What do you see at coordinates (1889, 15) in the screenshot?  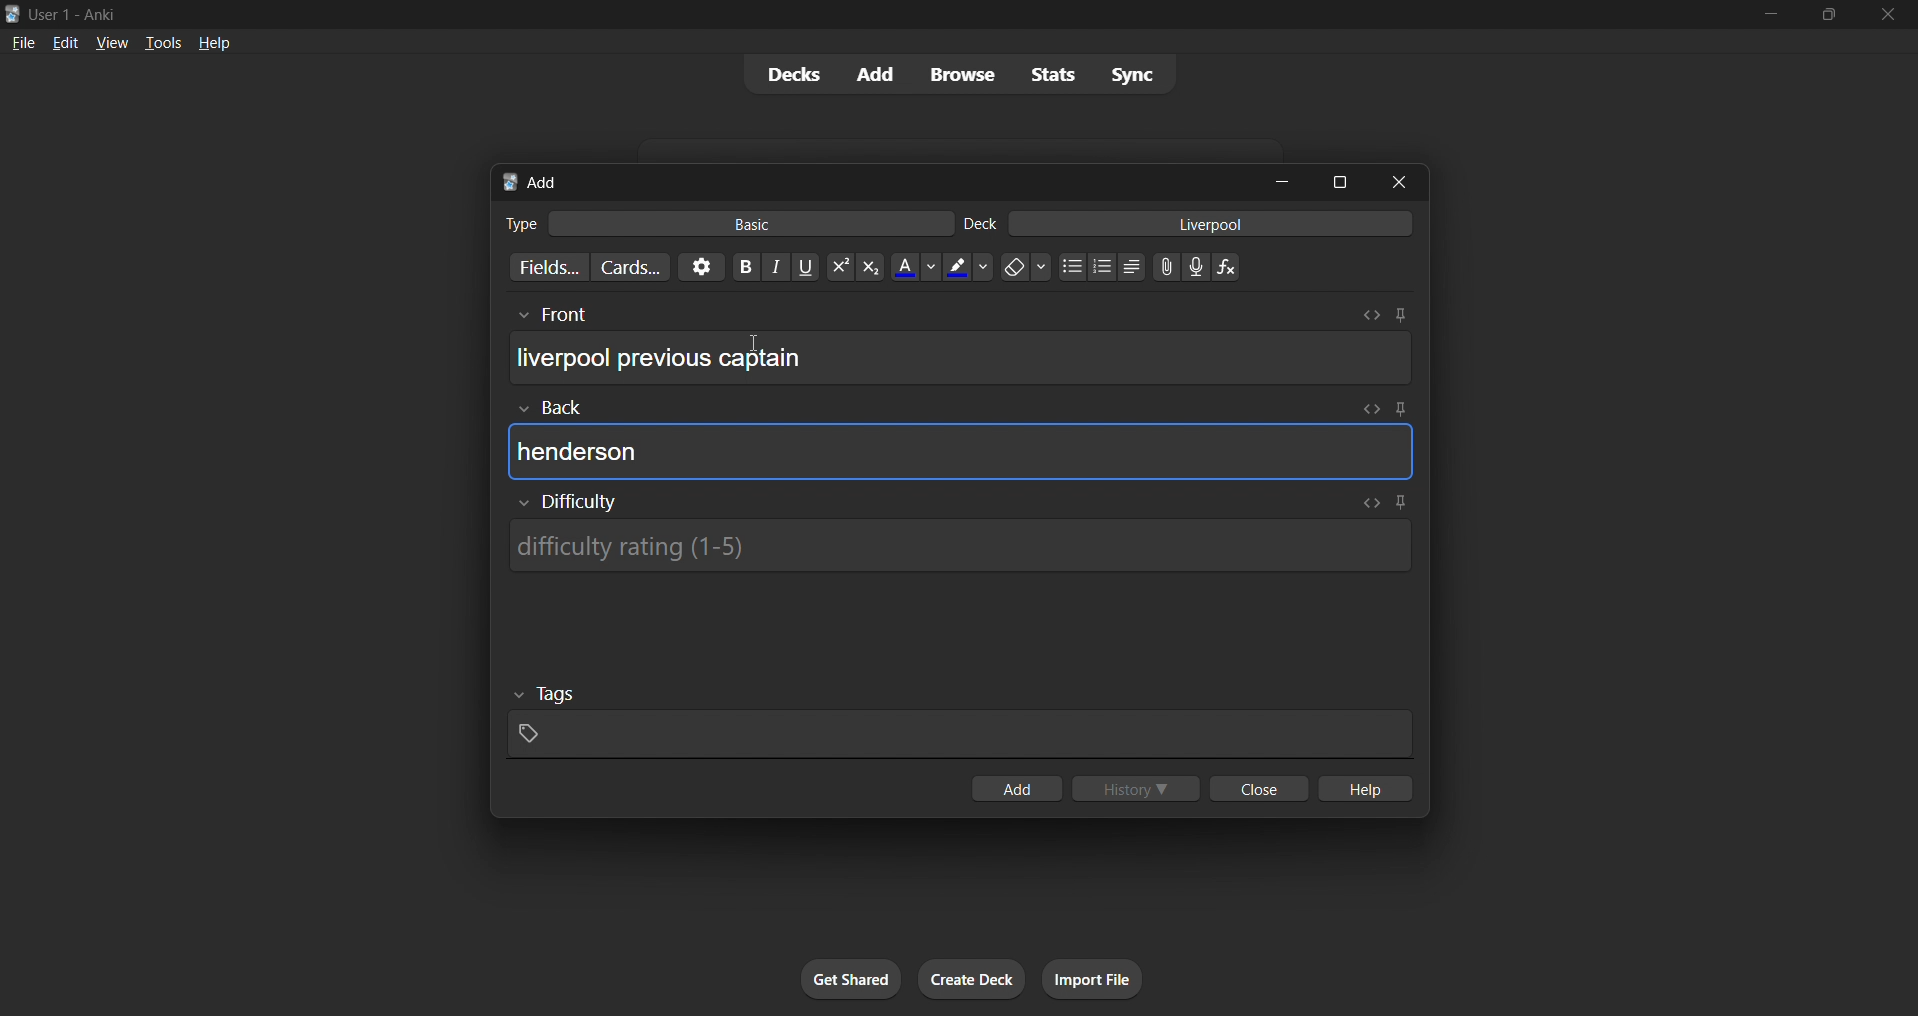 I see `close` at bounding box center [1889, 15].